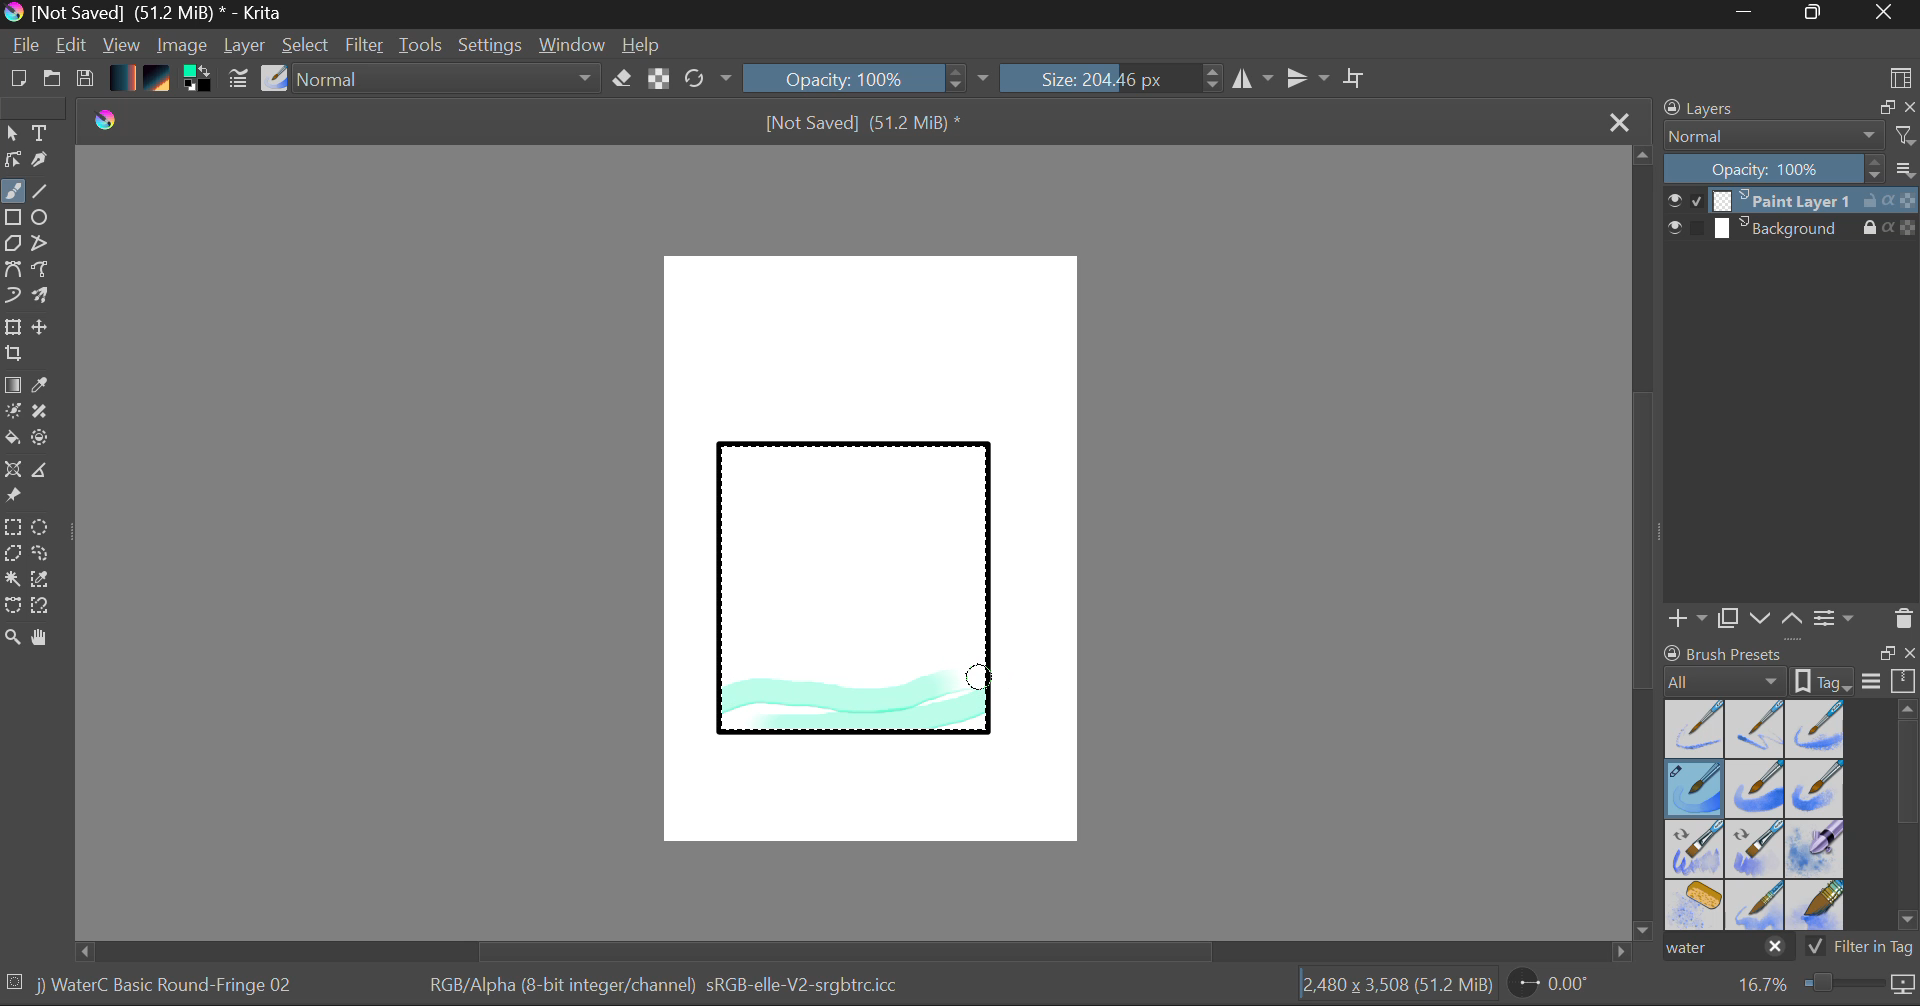 The height and width of the screenshot is (1006, 1920). I want to click on Brush presets docket, so click(1790, 667).